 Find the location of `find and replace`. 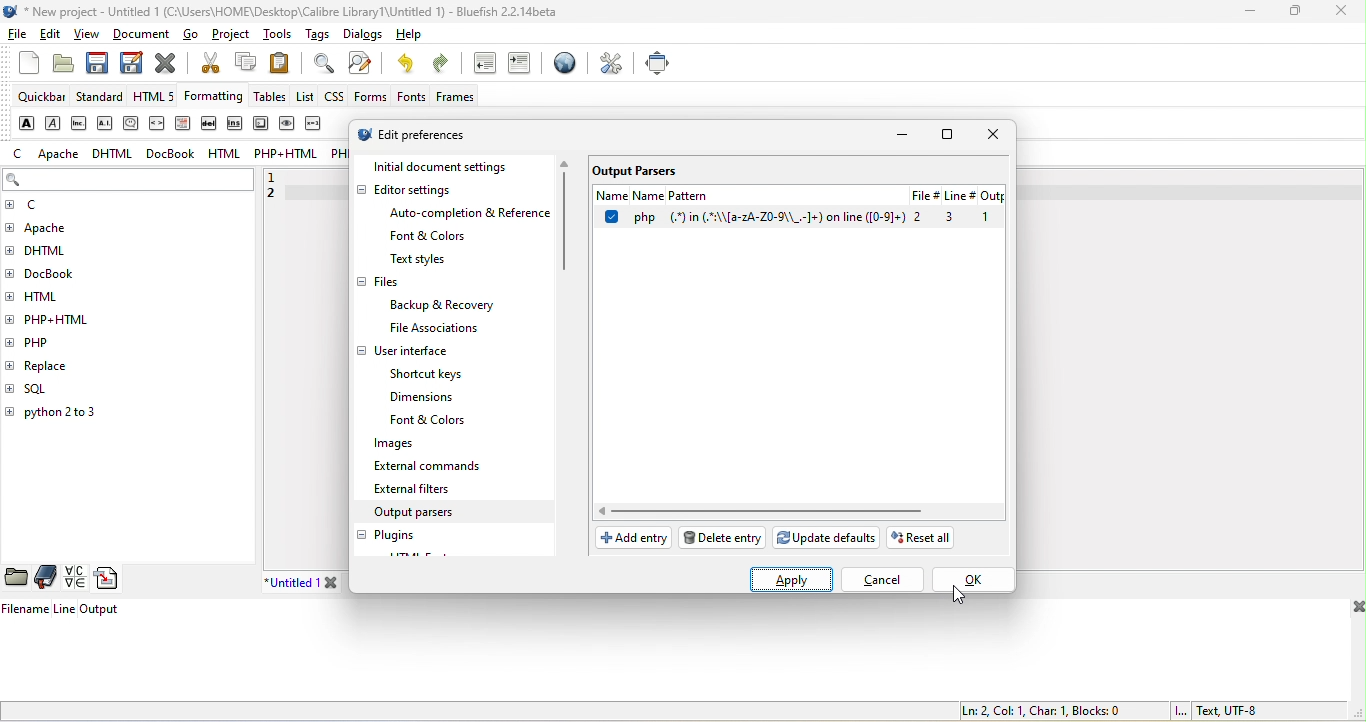

find and replace is located at coordinates (365, 64).